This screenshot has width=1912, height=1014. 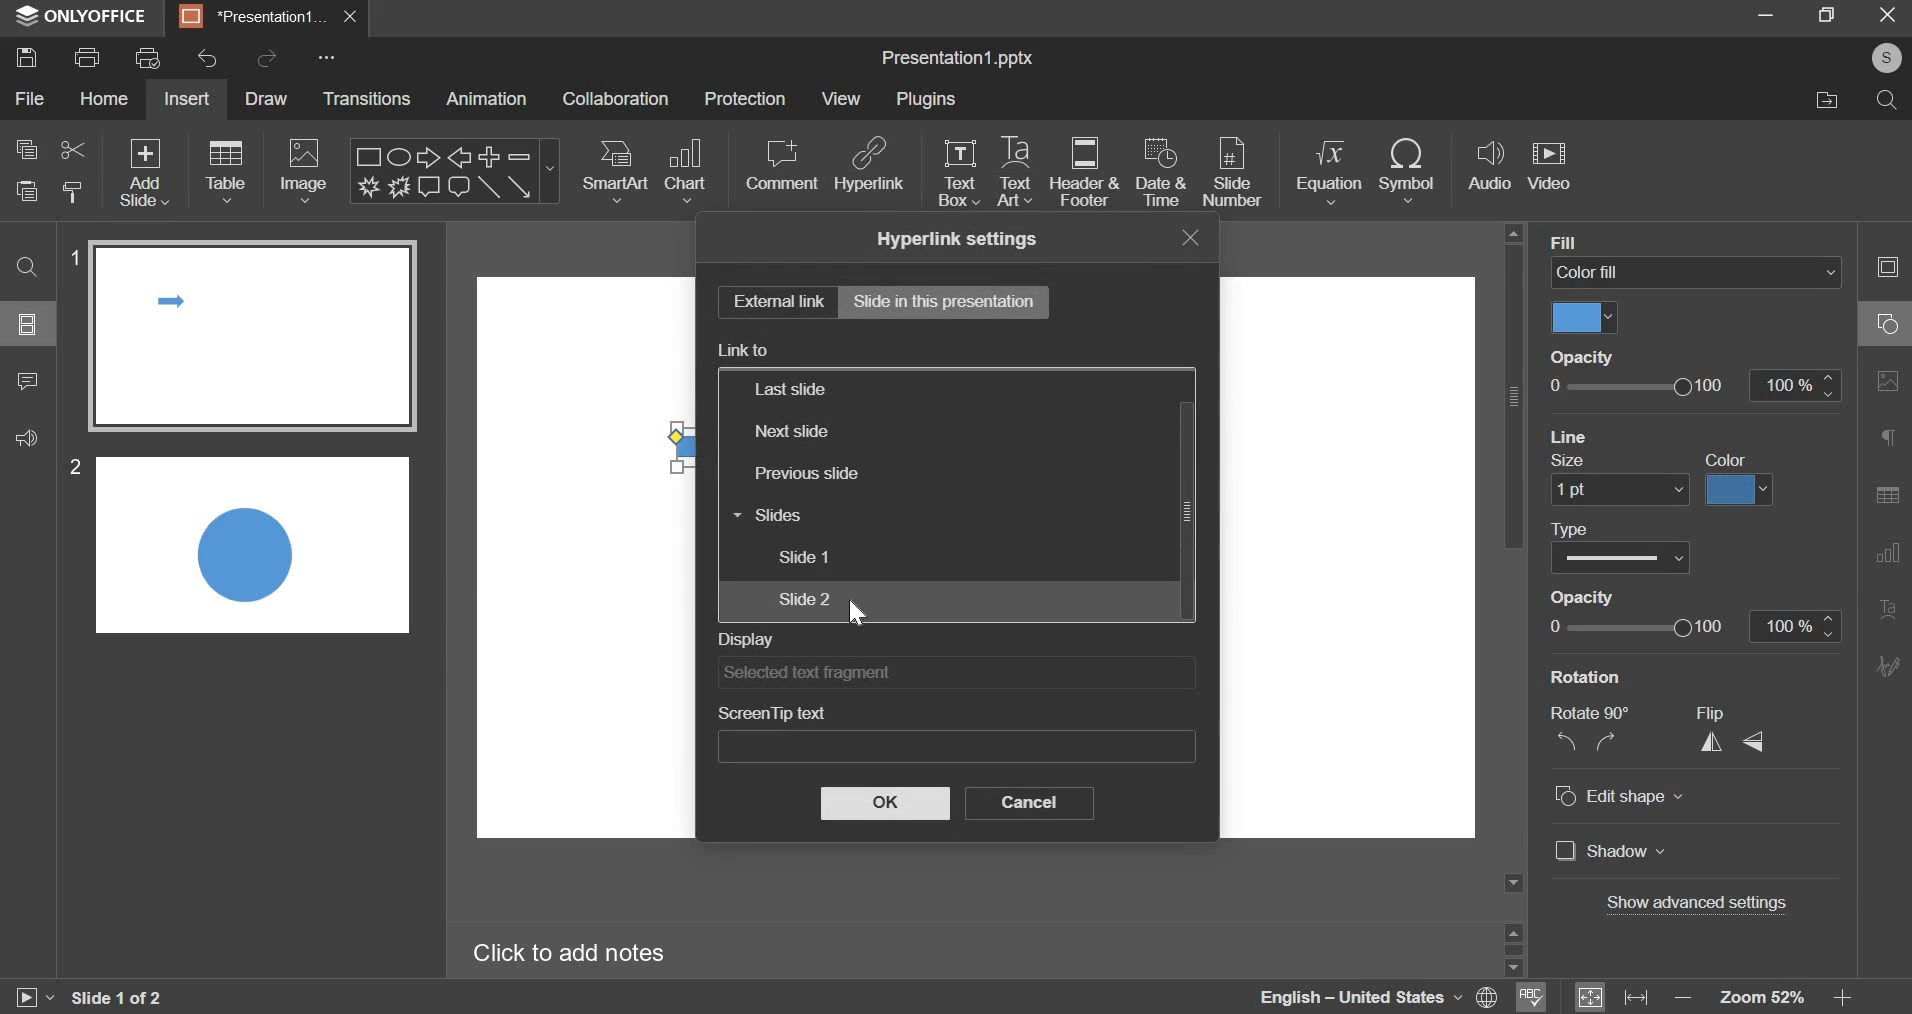 What do you see at coordinates (765, 516) in the screenshot?
I see `slides` at bounding box center [765, 516].